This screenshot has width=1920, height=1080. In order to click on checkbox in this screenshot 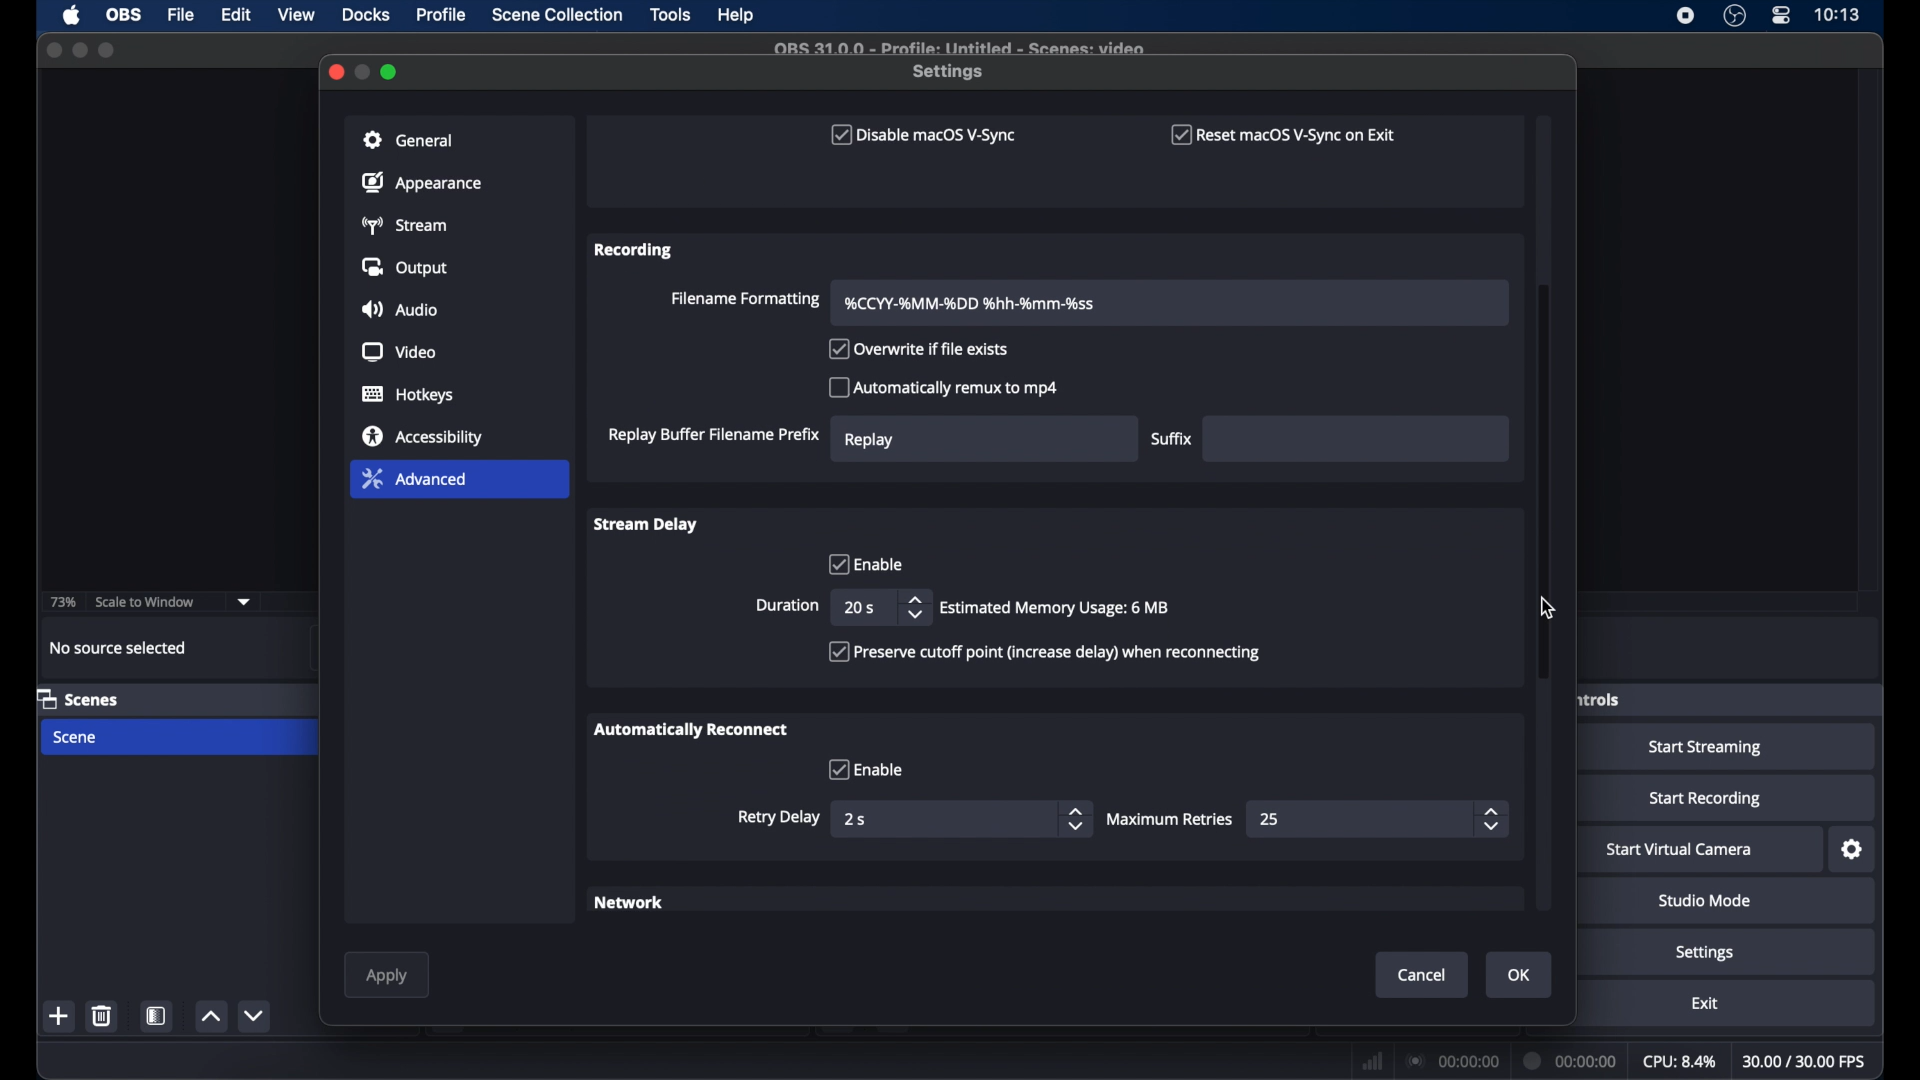, I will do `click(1044, 652)`.